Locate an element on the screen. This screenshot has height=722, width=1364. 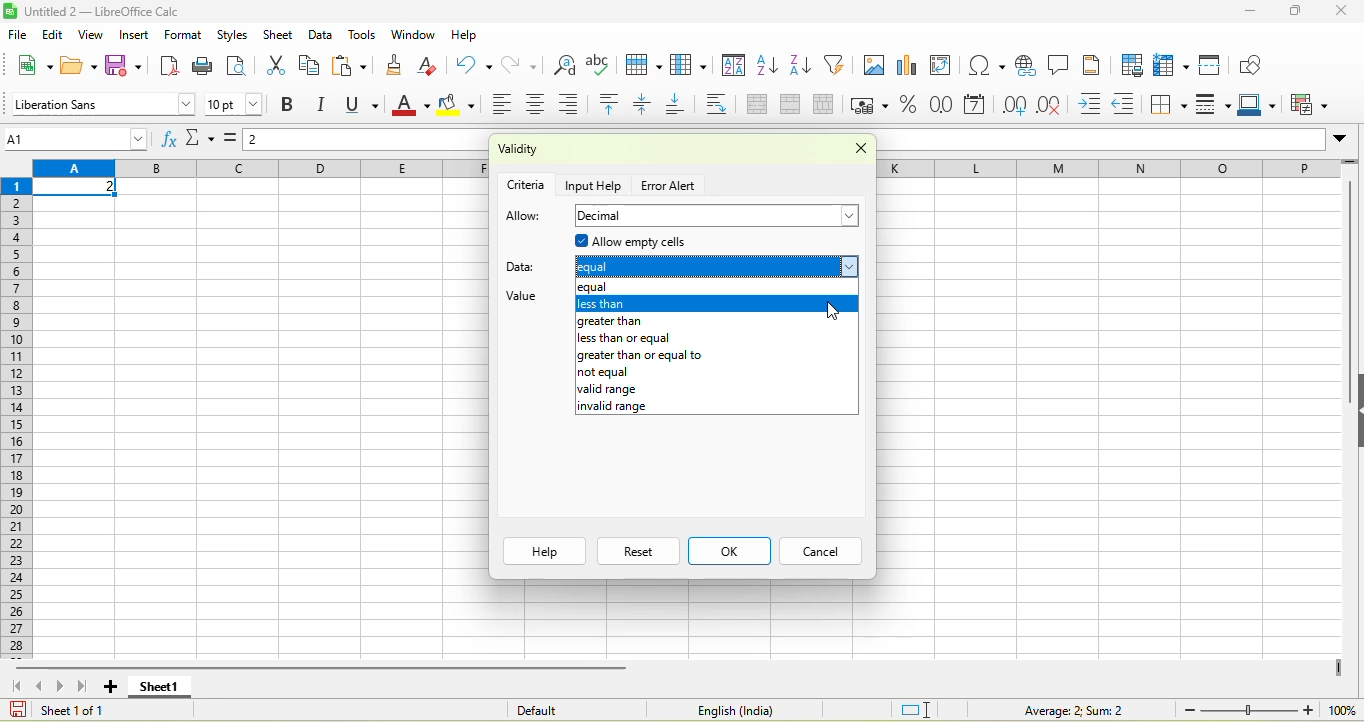
validity is located at coordinates (572, 151).